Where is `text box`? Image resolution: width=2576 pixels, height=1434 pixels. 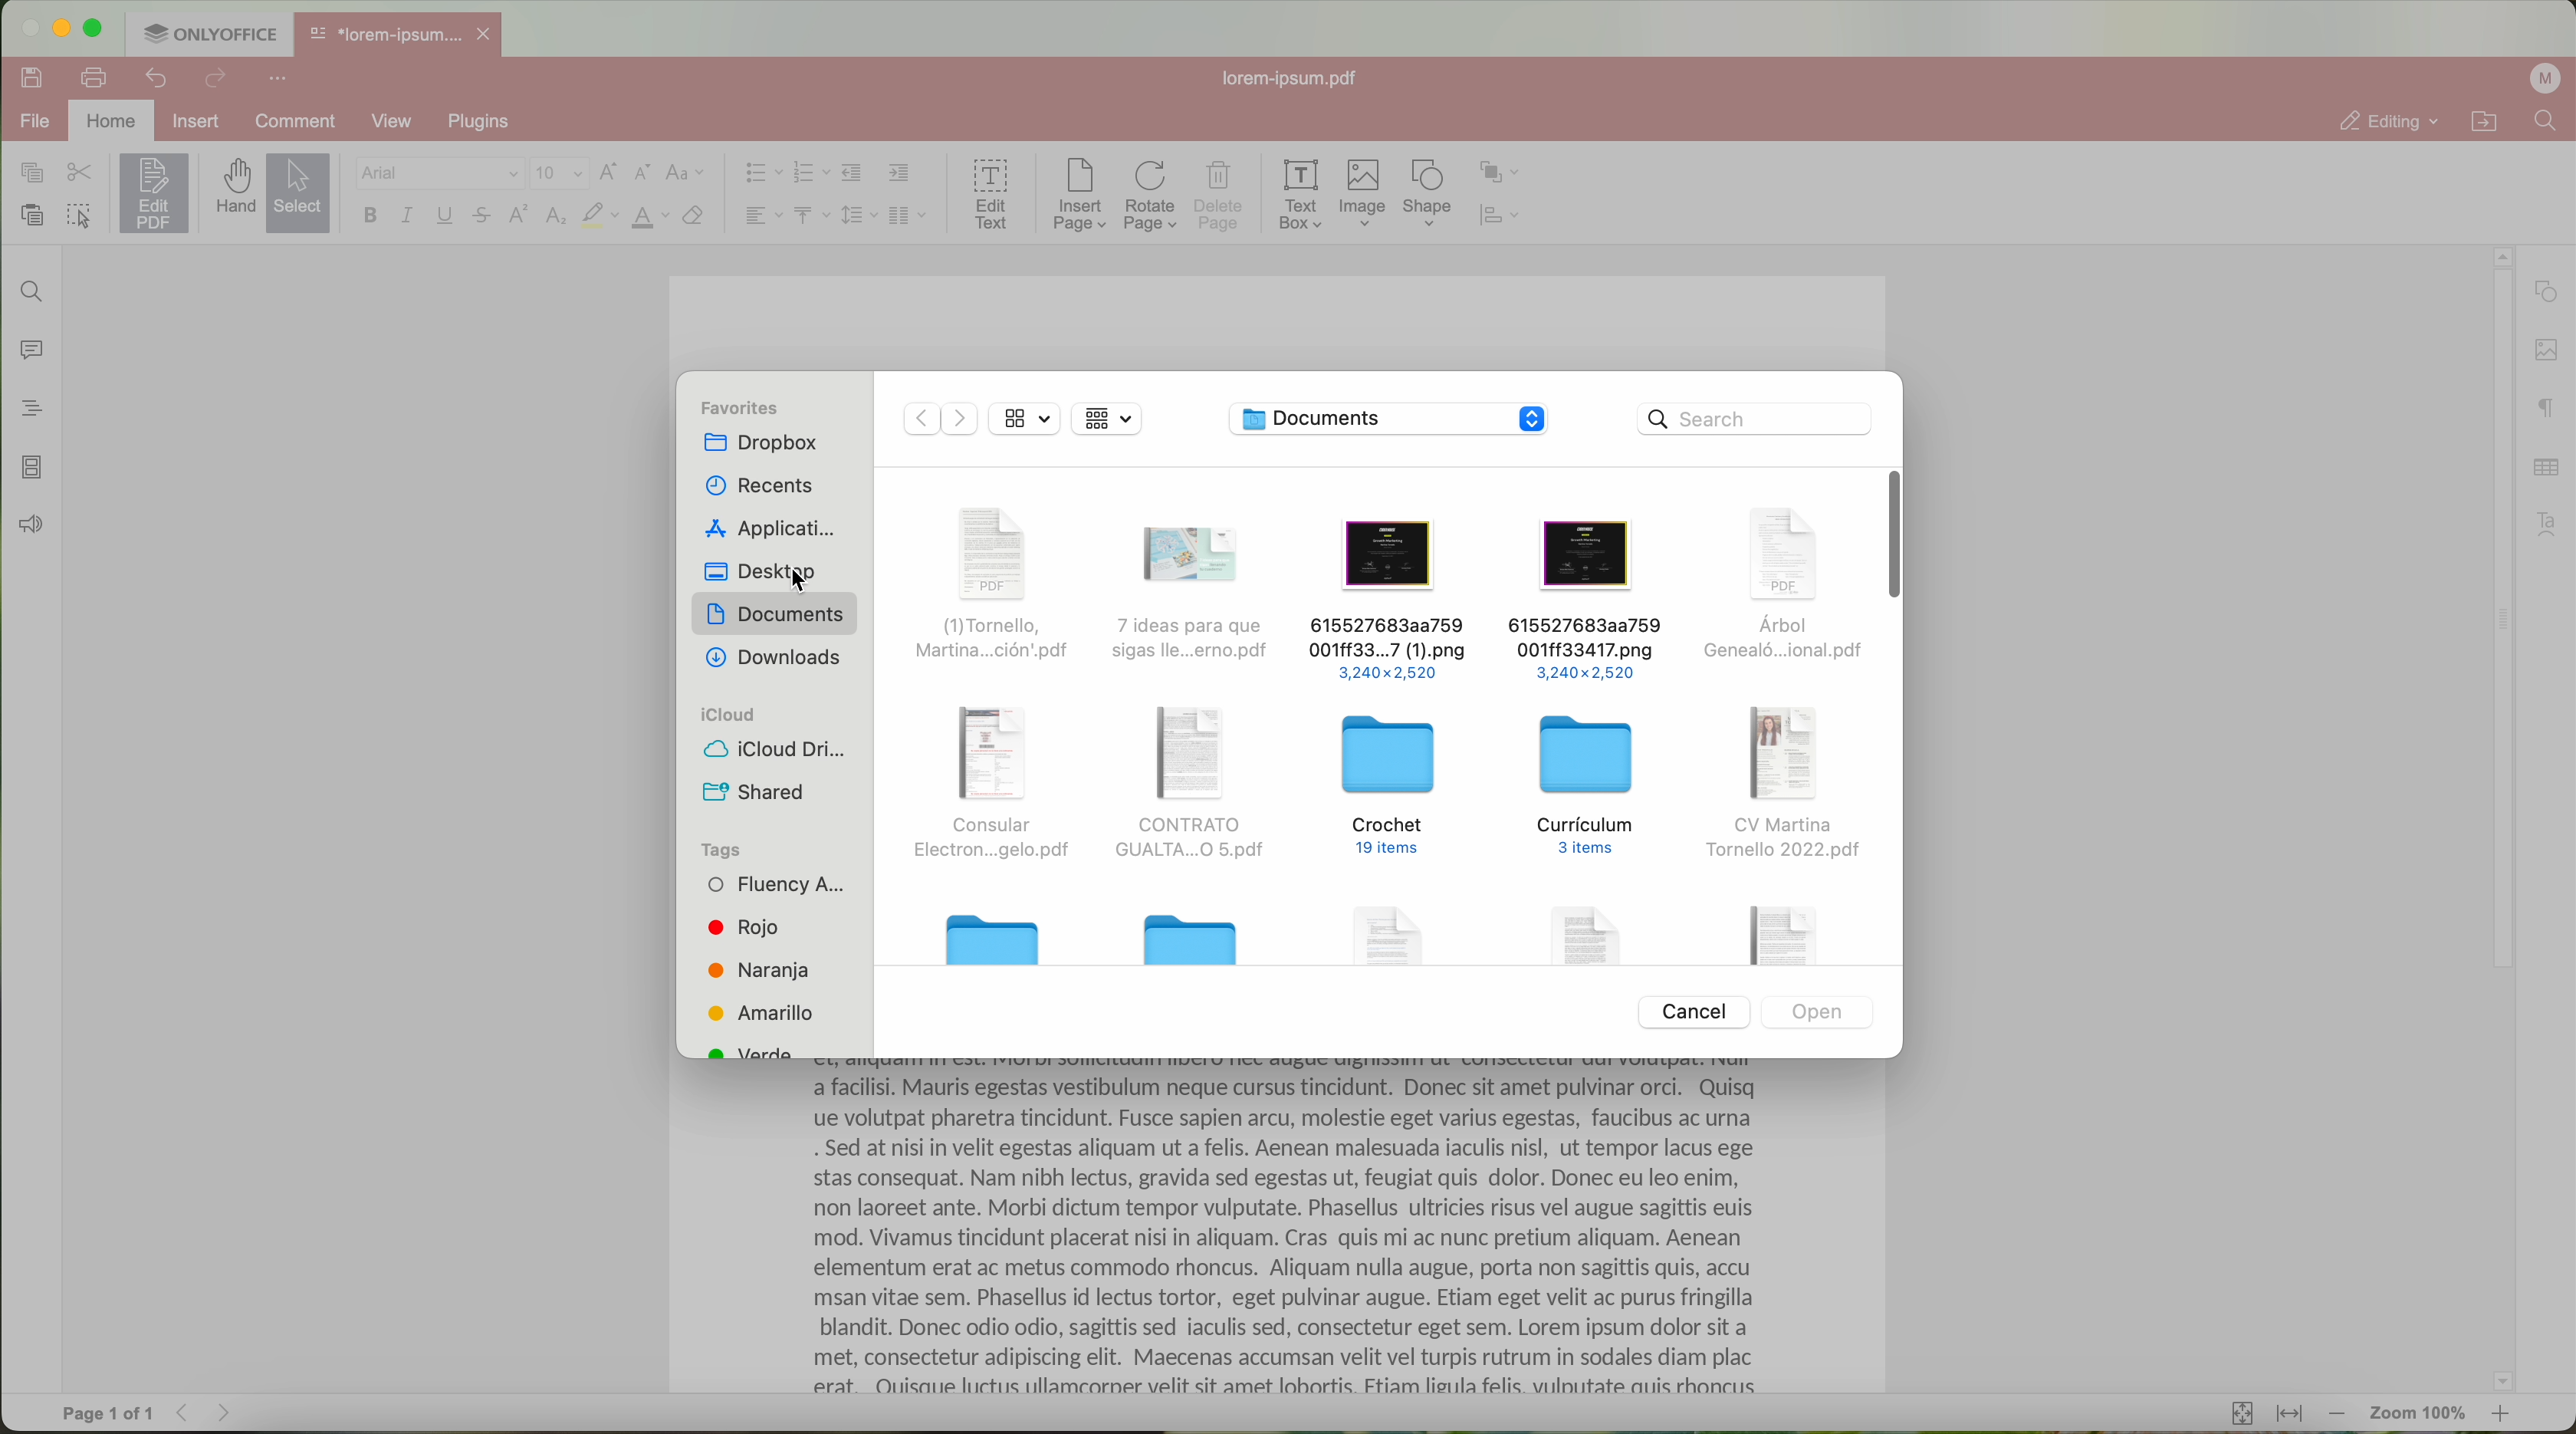
text box is located at coordinates (1301, 195).